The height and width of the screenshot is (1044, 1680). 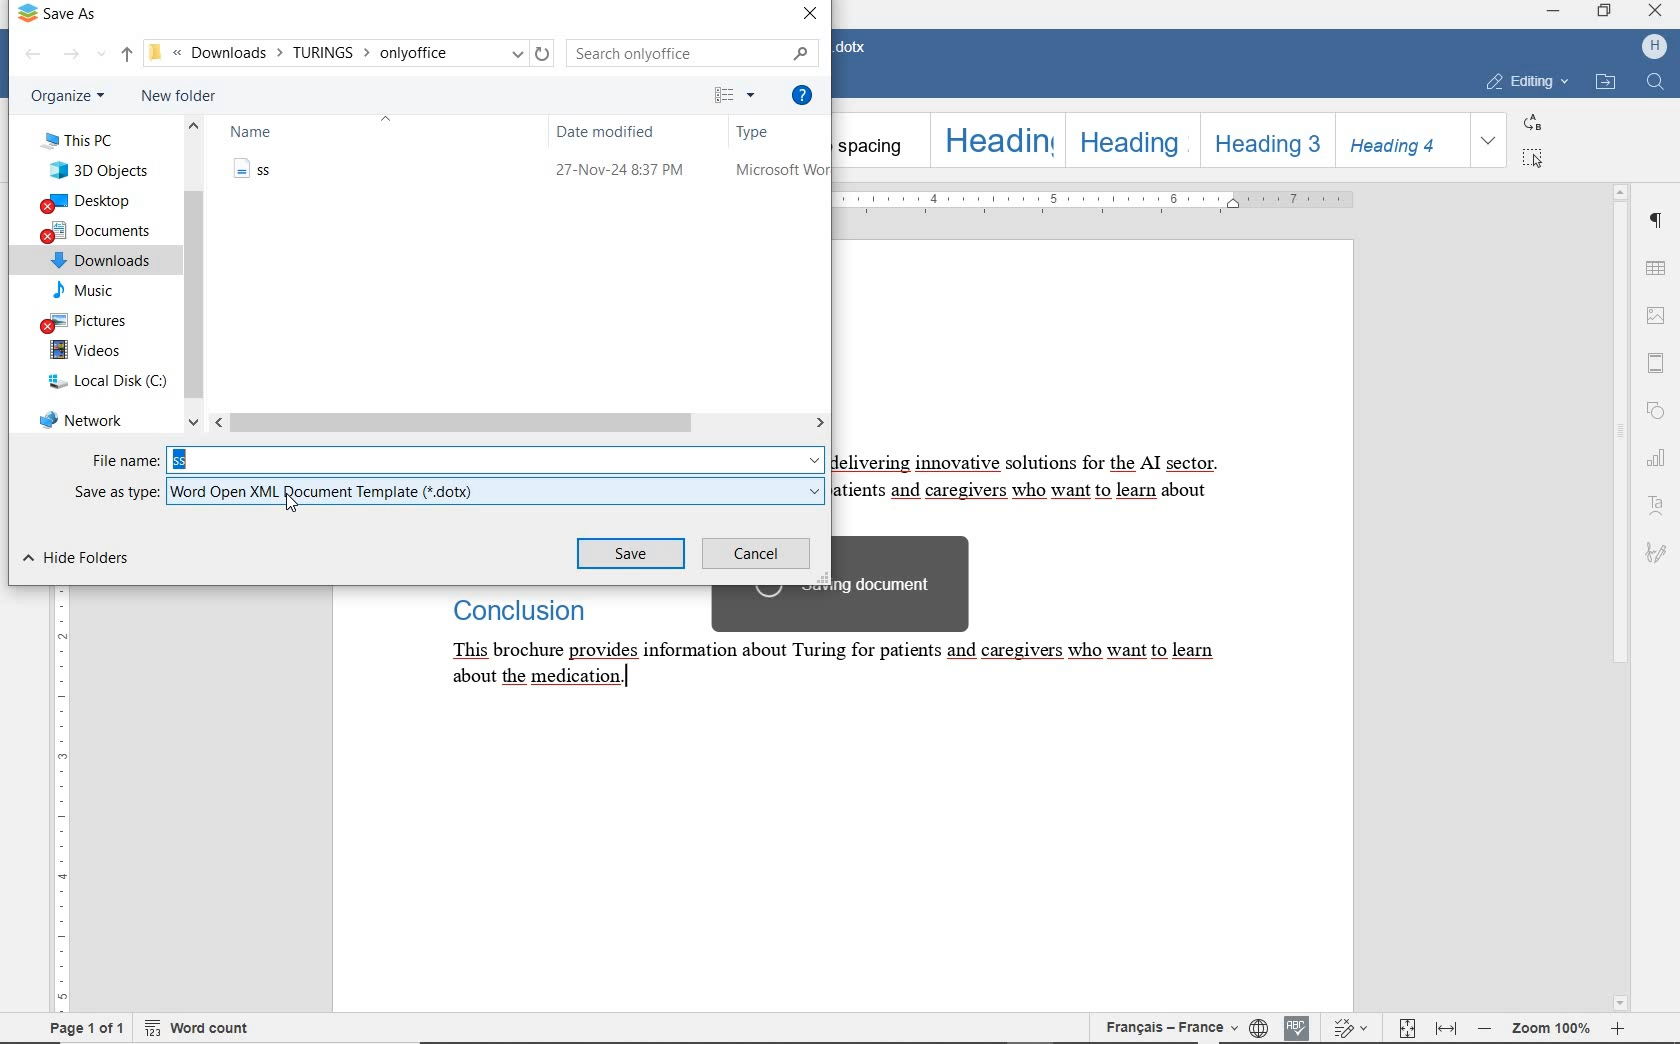 I want to click on SAVE AS, so click(x=76, y=15).